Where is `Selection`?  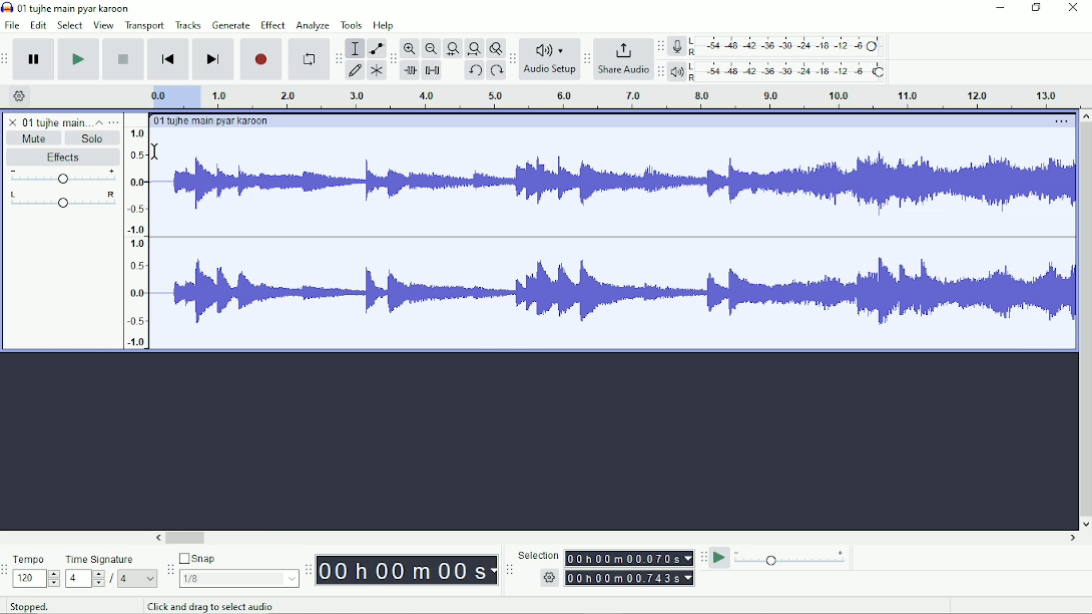 Selection is located at coordinates (538, 555).